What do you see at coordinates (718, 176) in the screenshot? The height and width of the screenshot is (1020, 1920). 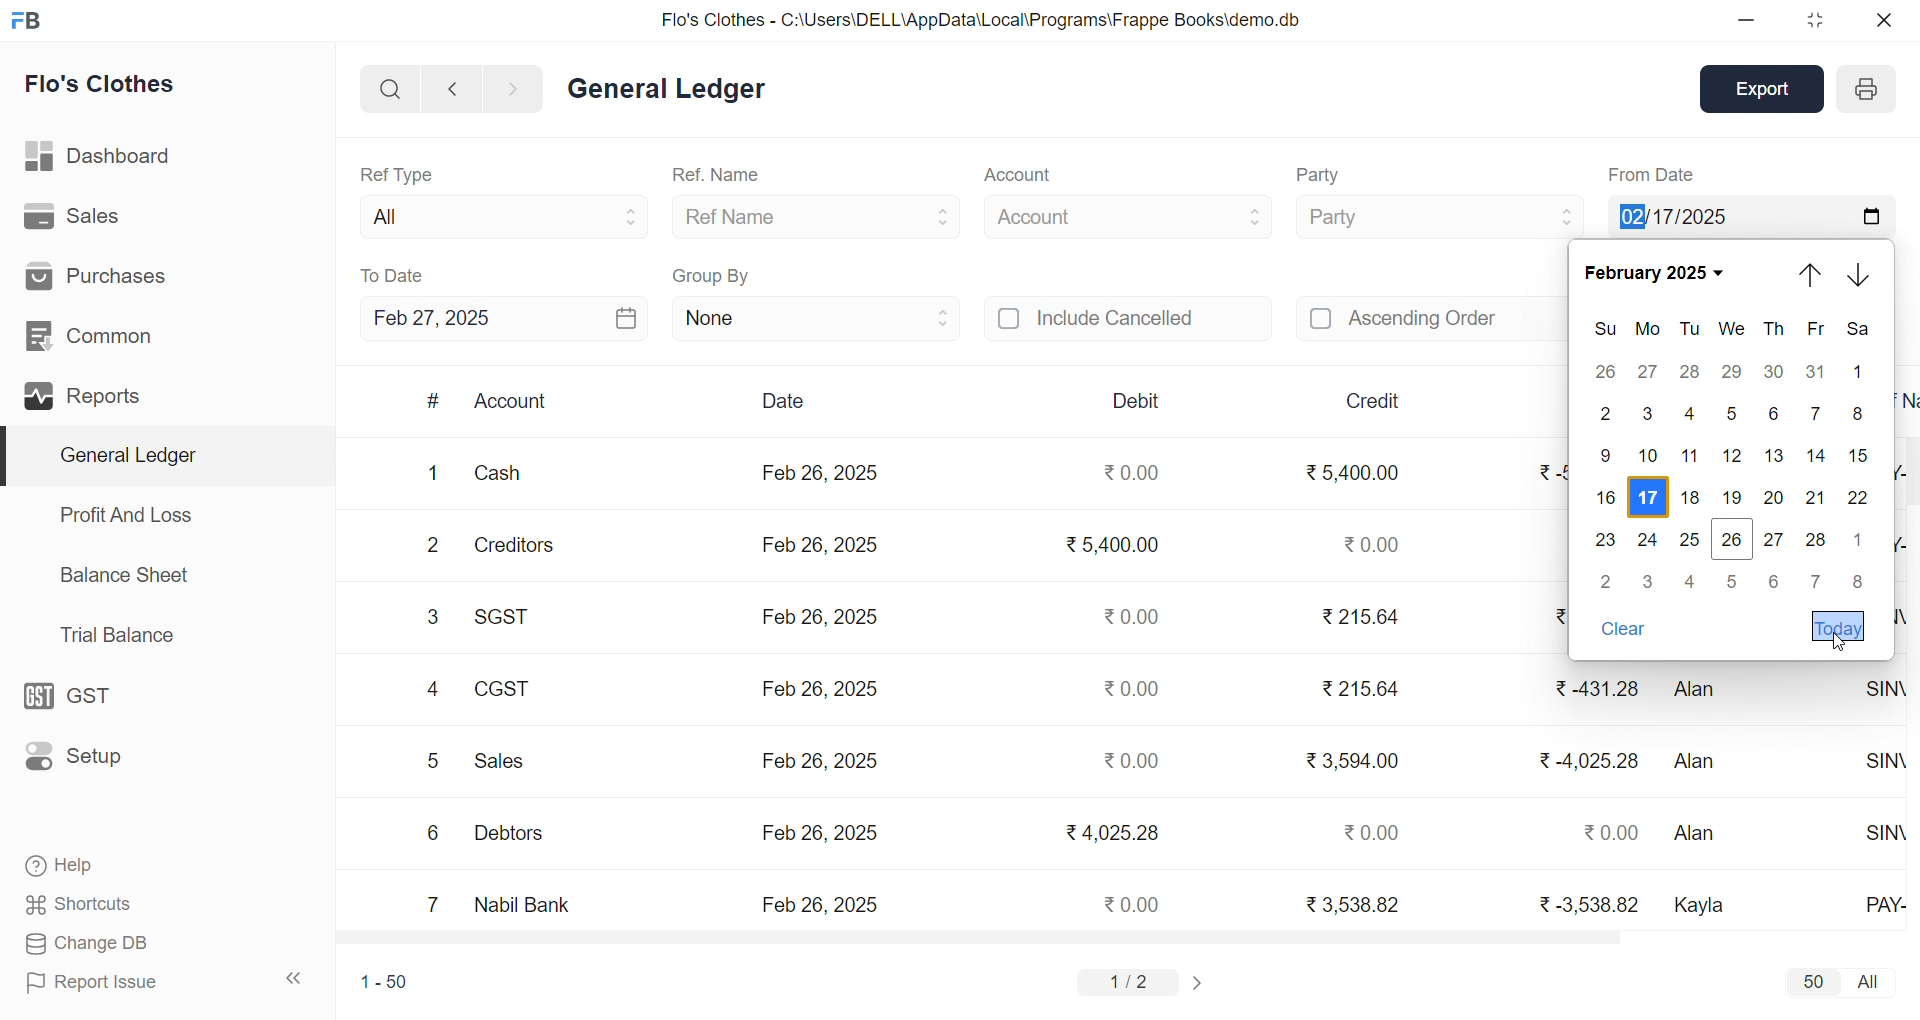 I see `Ref. Name` at bounding box center [718, 176].